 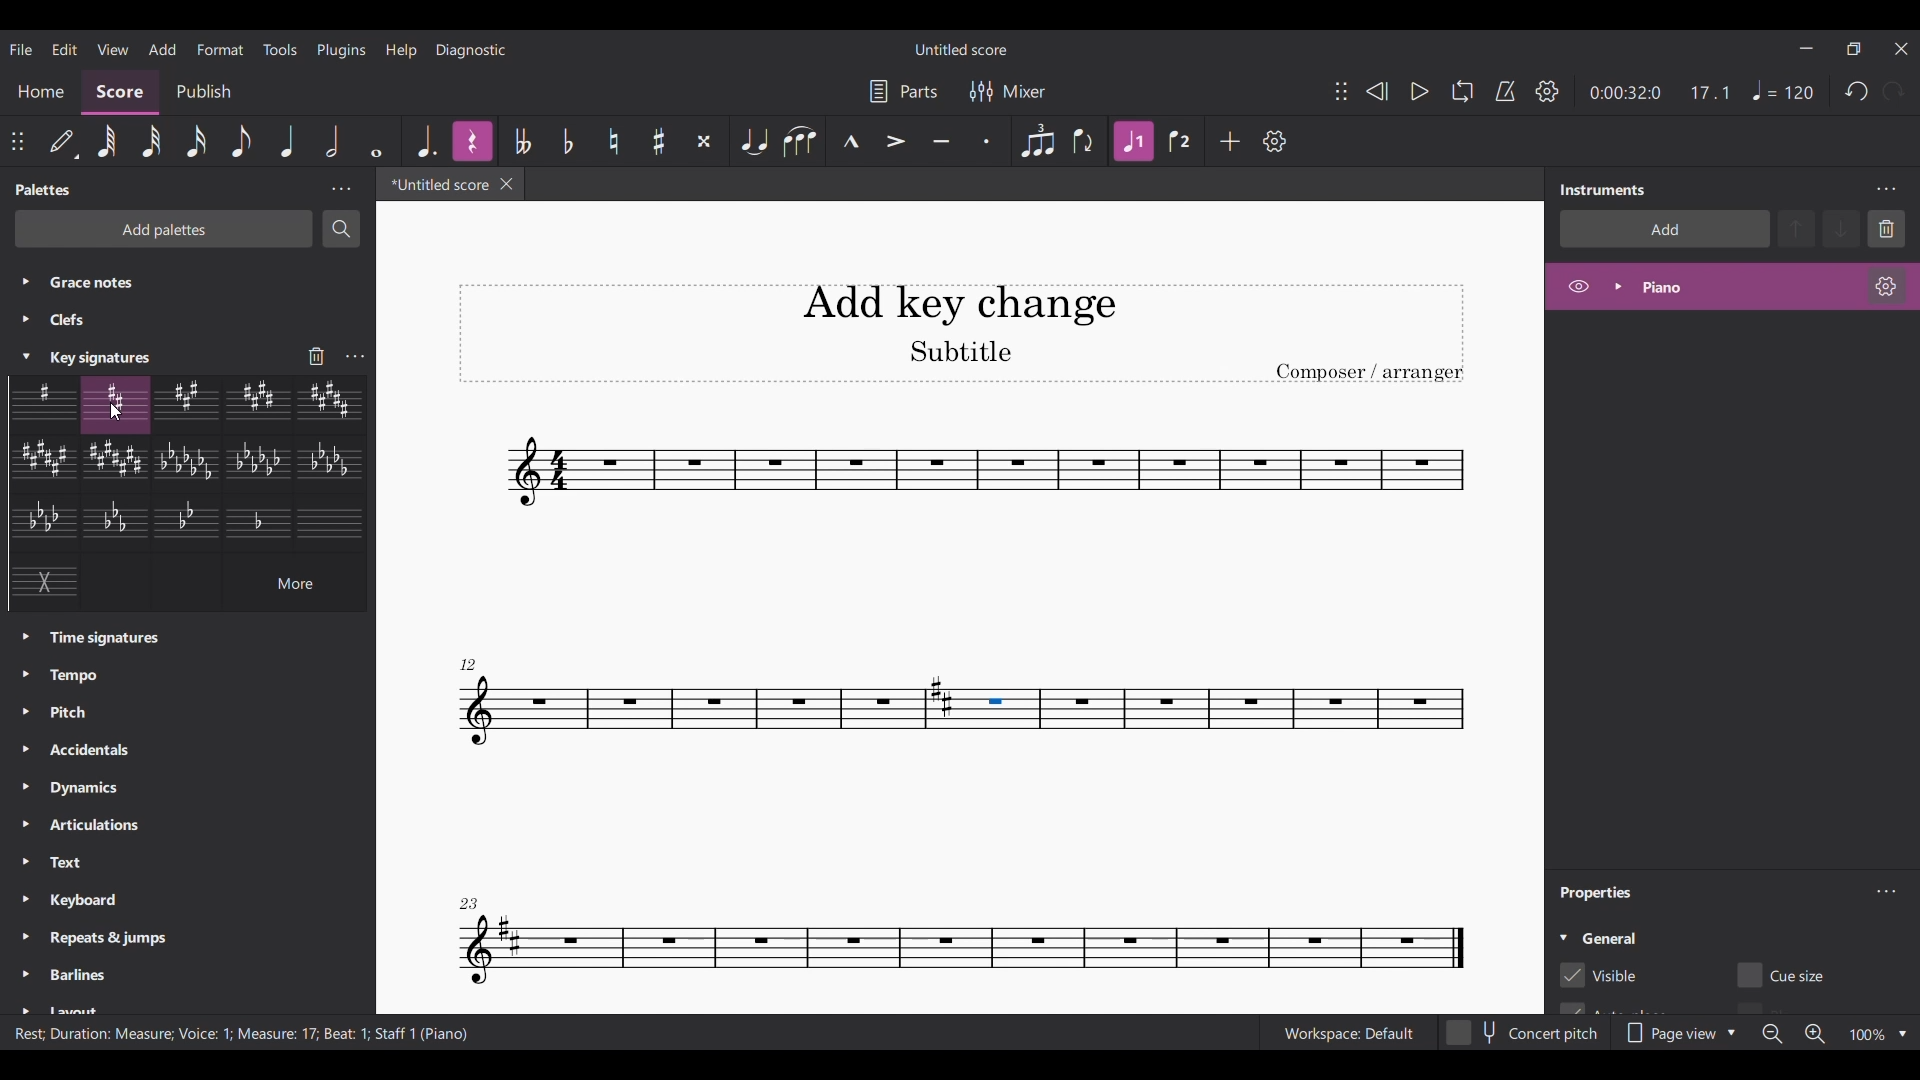 I want to click on Highlighted due to current selection, so click(x=1134, y=141).